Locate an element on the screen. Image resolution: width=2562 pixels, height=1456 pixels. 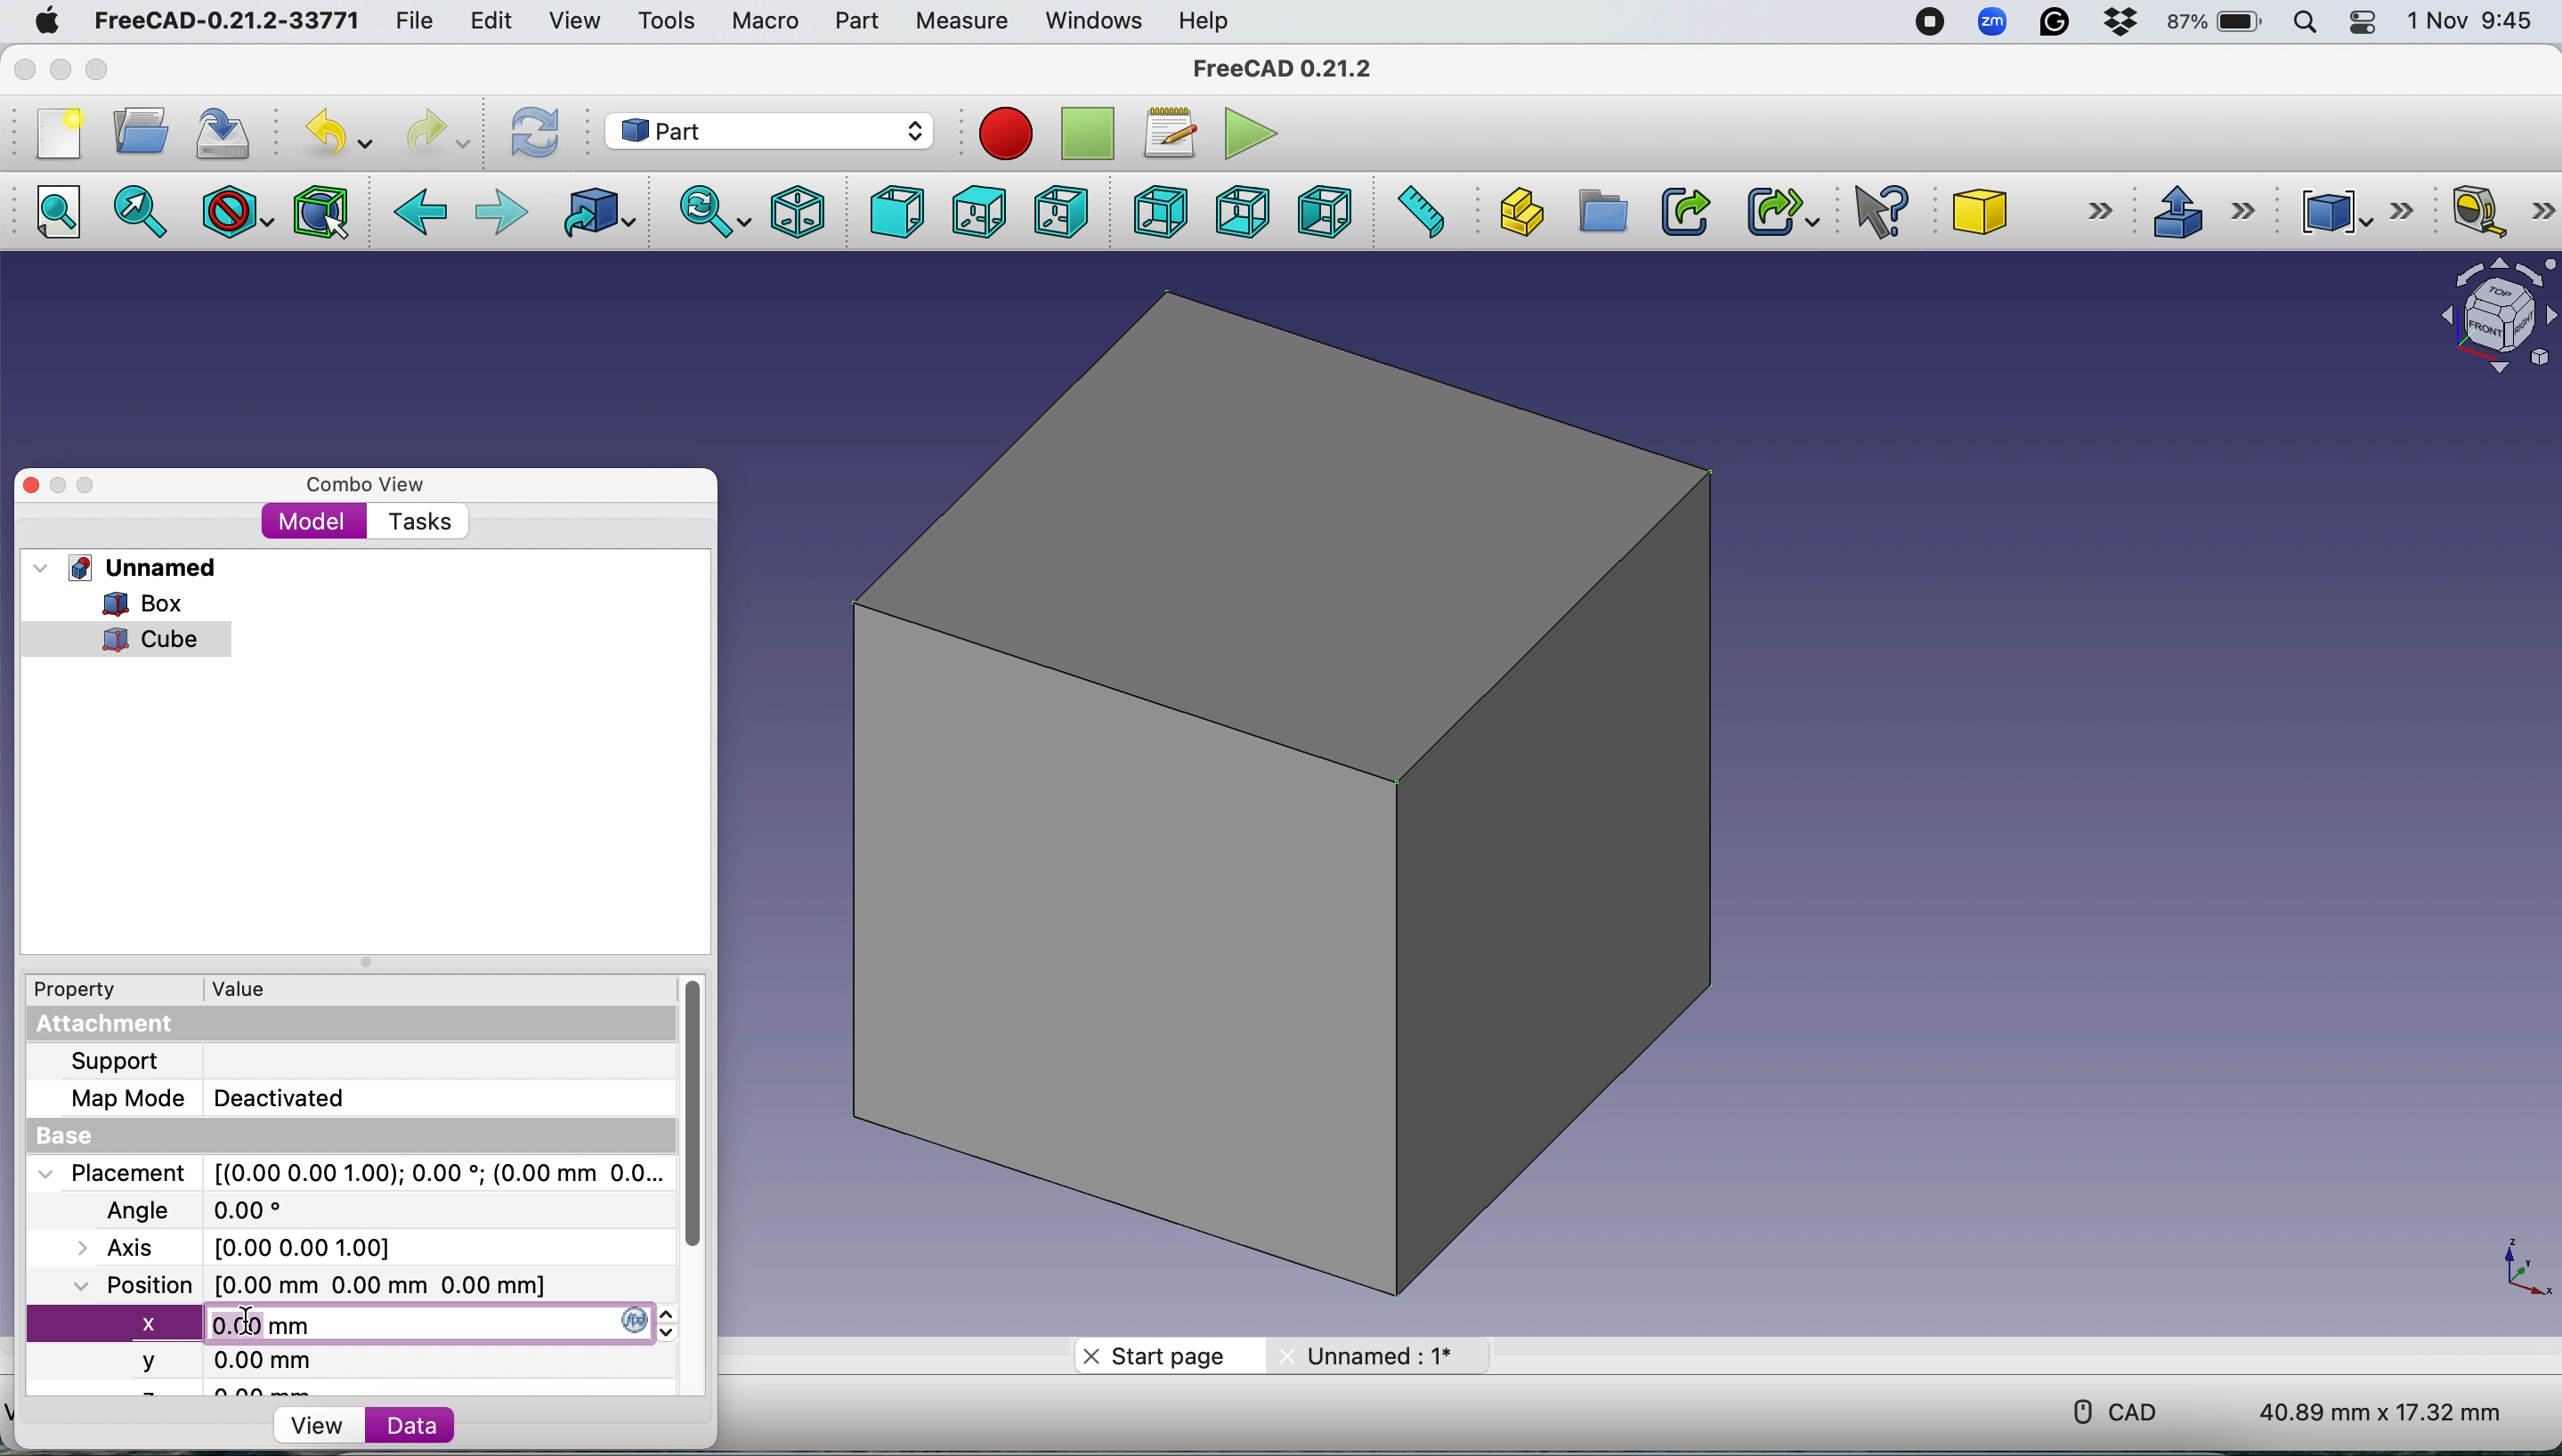
Open is located at coordinates (141, 130).